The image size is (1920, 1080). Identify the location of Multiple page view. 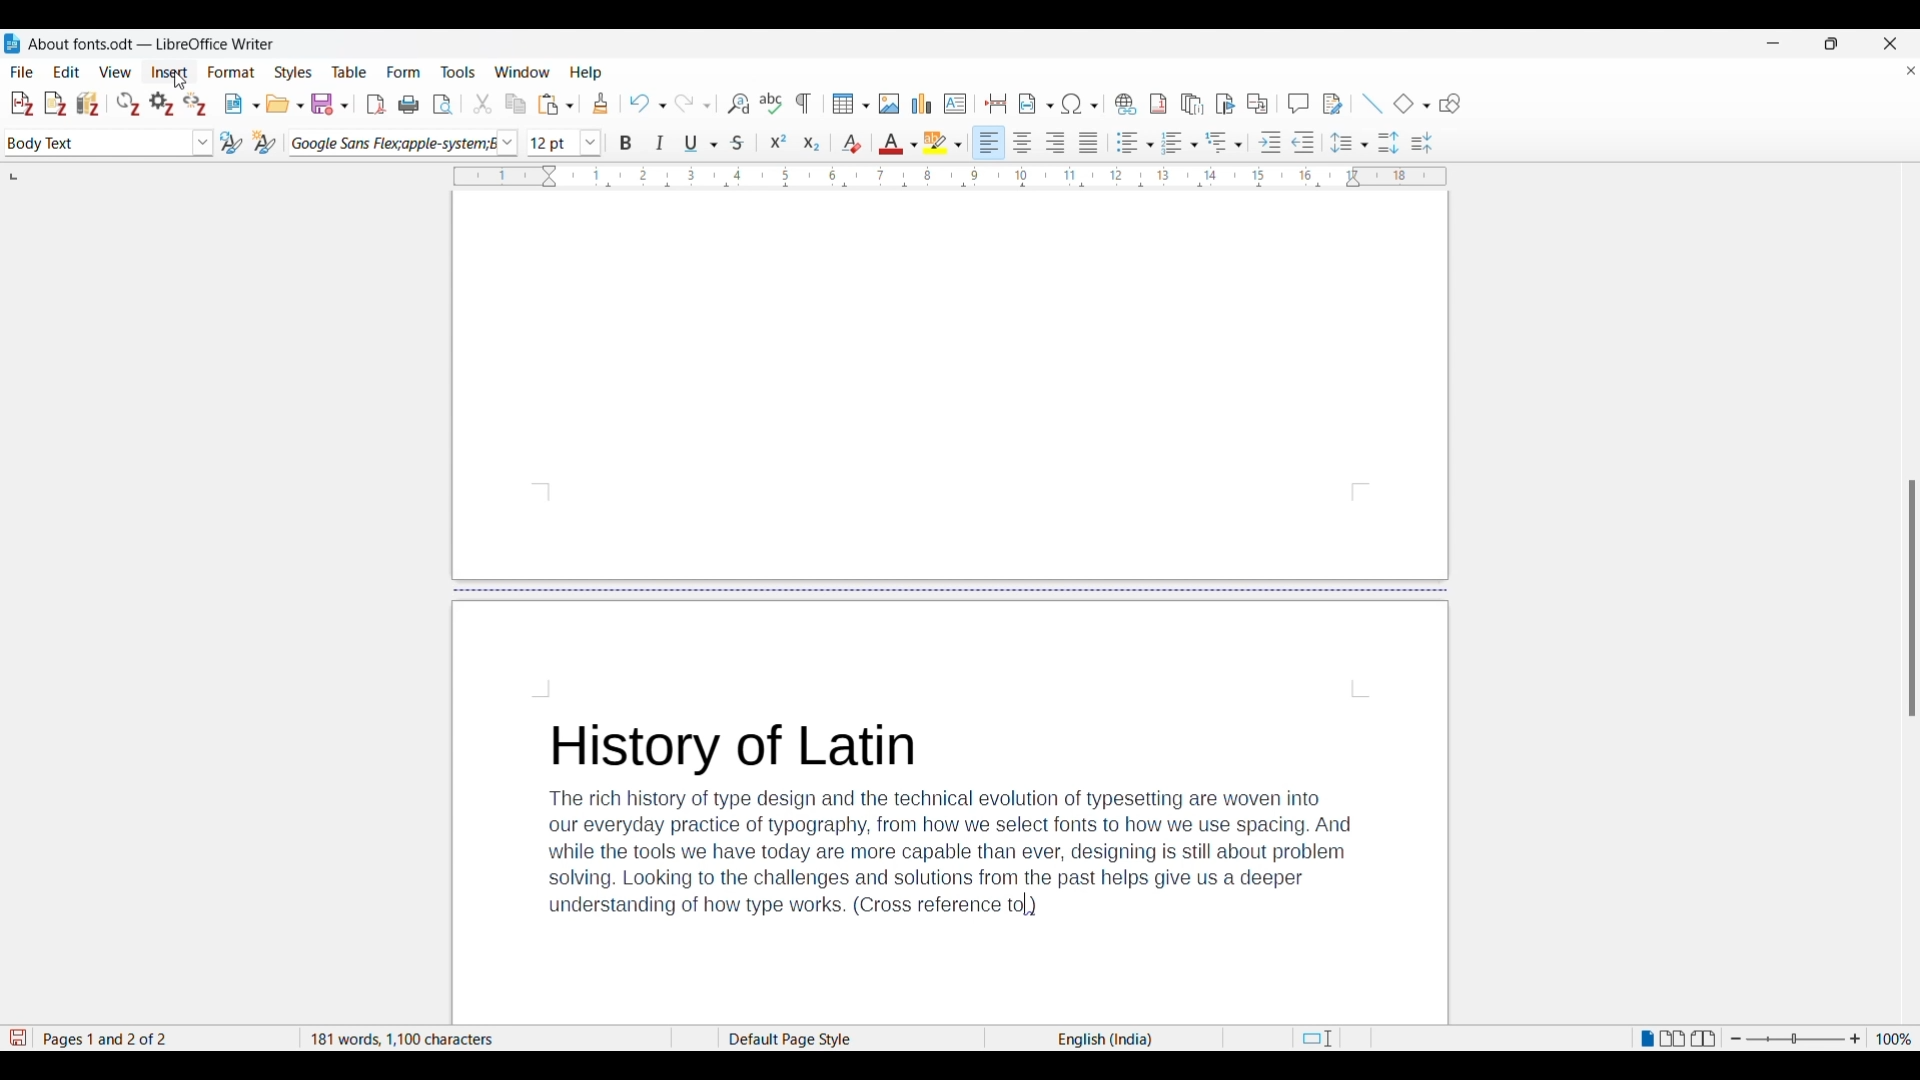
(1672, 1039).